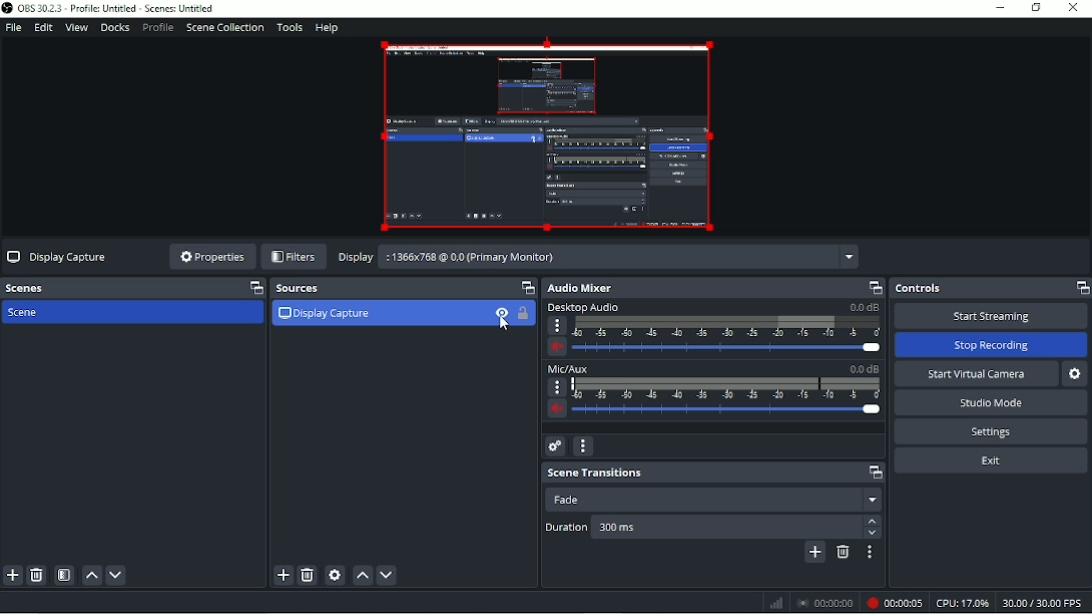  I want to click on Desktop audio, so click(713, 330).